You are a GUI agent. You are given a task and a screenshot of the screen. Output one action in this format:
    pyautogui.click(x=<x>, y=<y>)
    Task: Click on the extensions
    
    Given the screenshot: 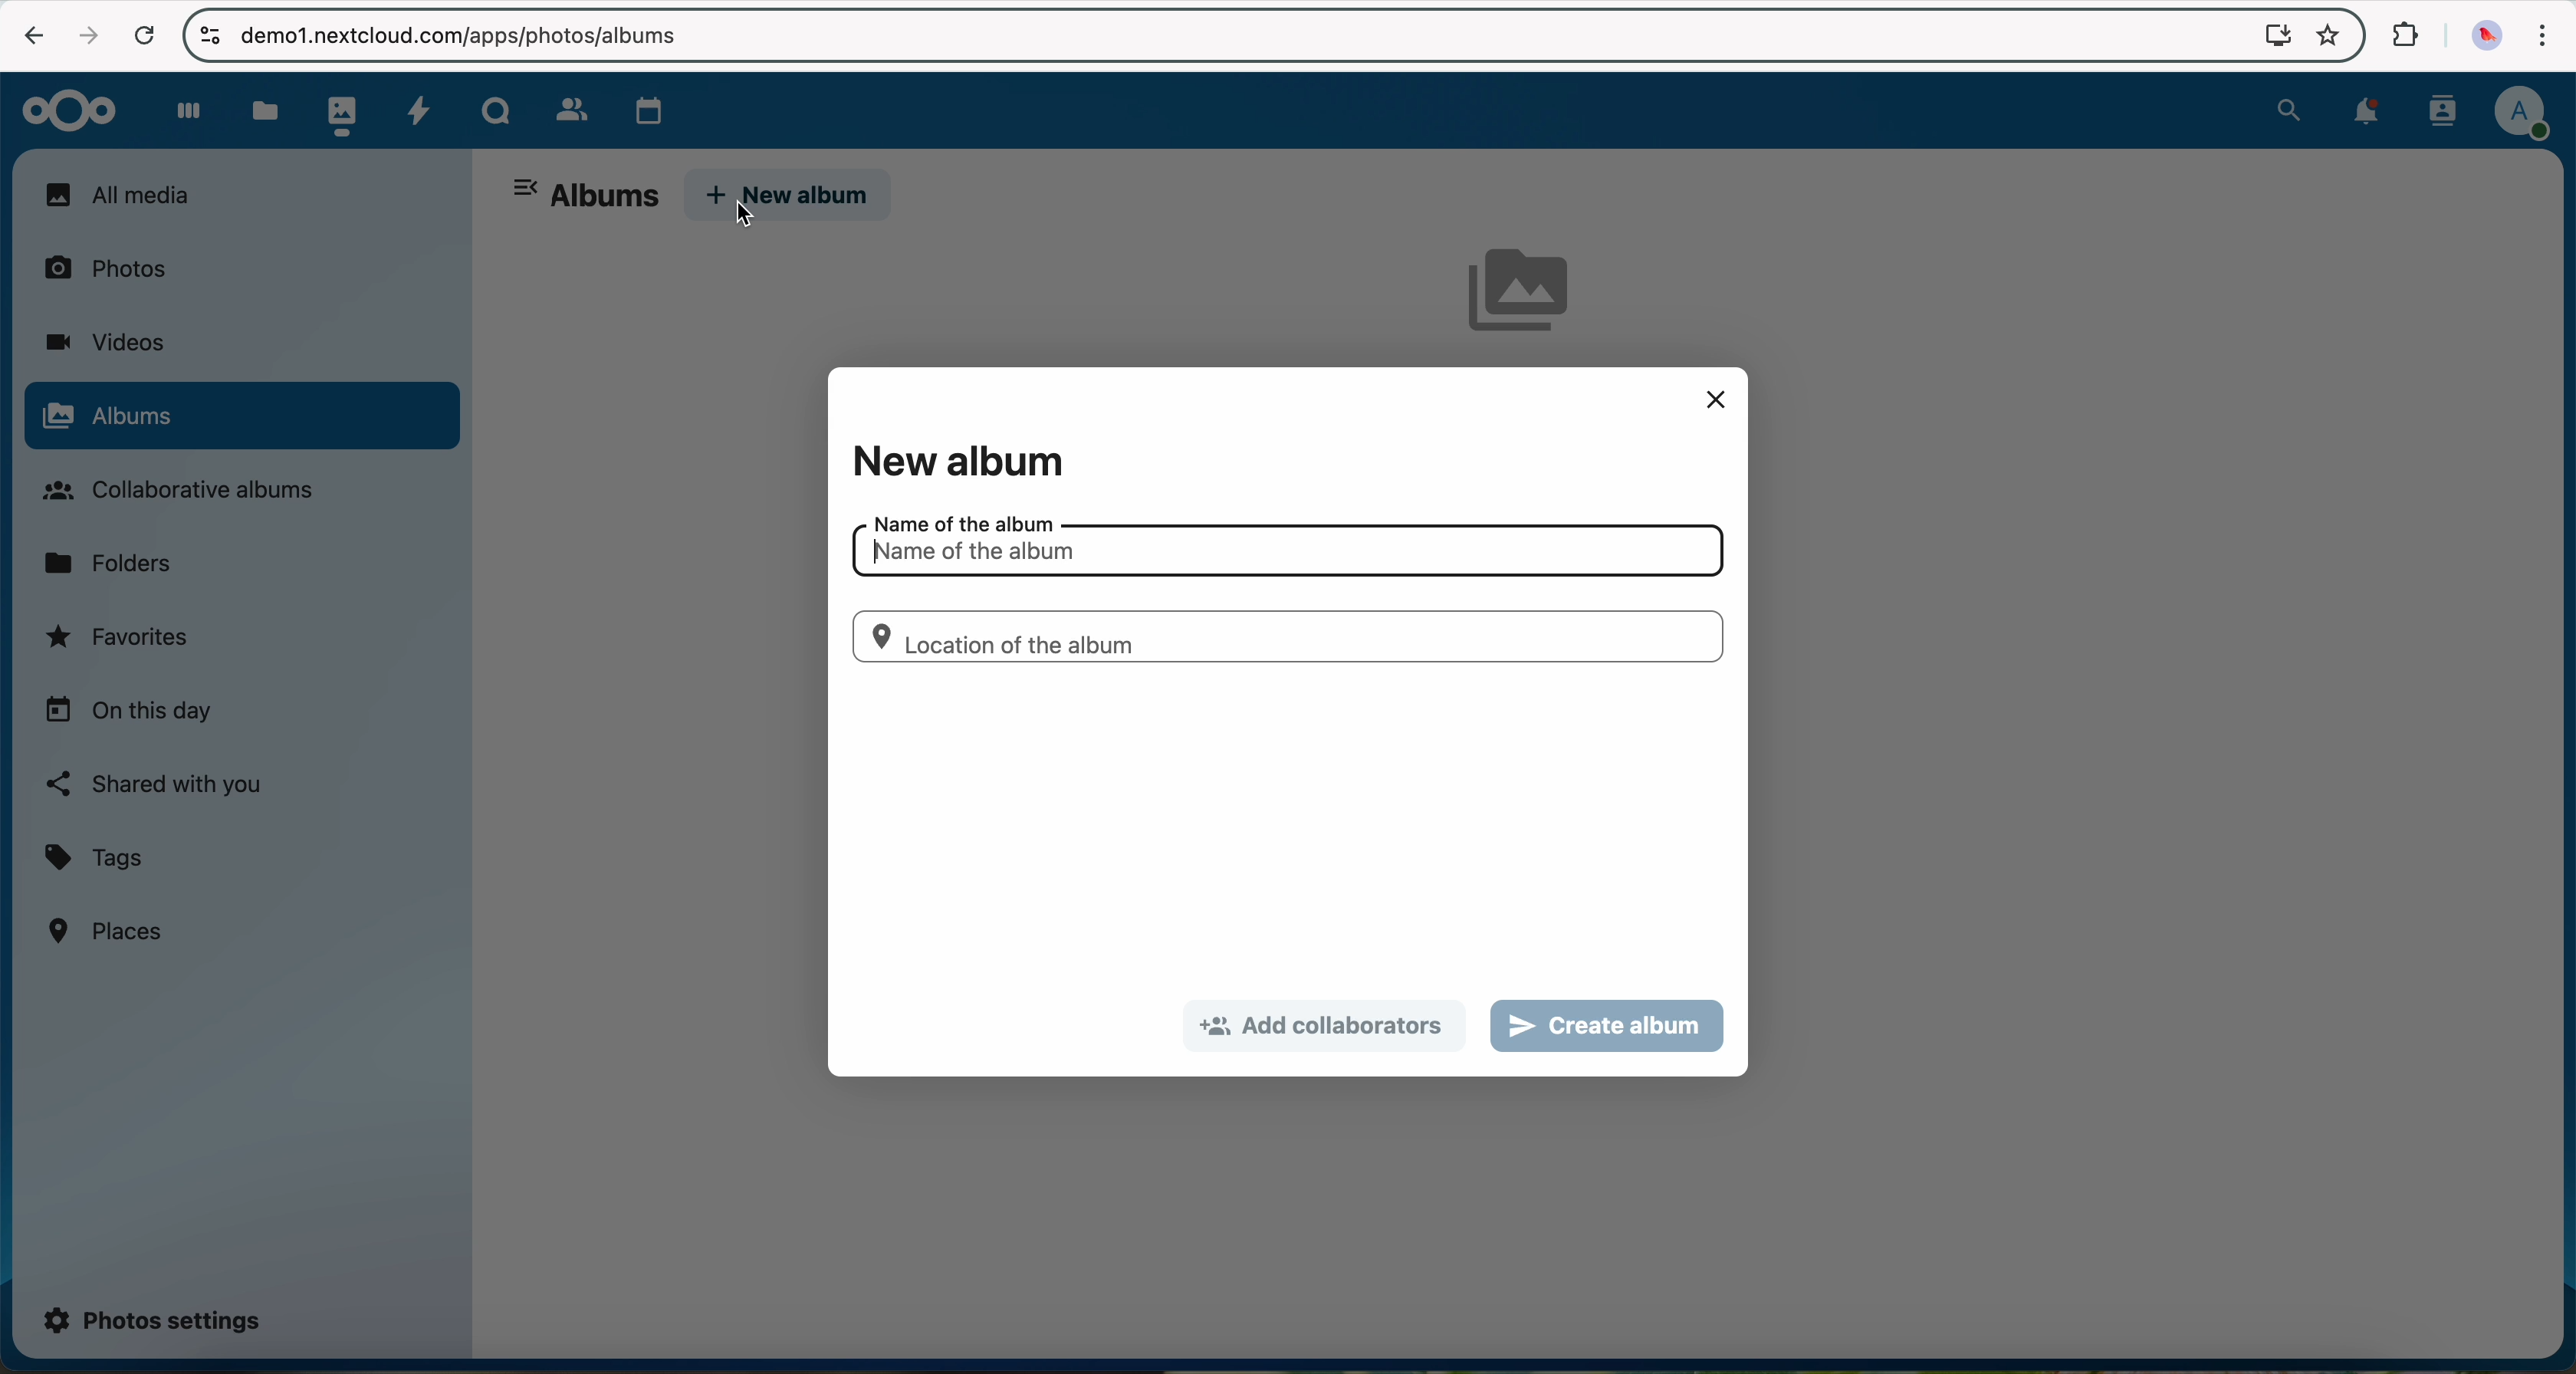 What is the action you would take?
    pyautogui.click(x=2402, y=36)
    